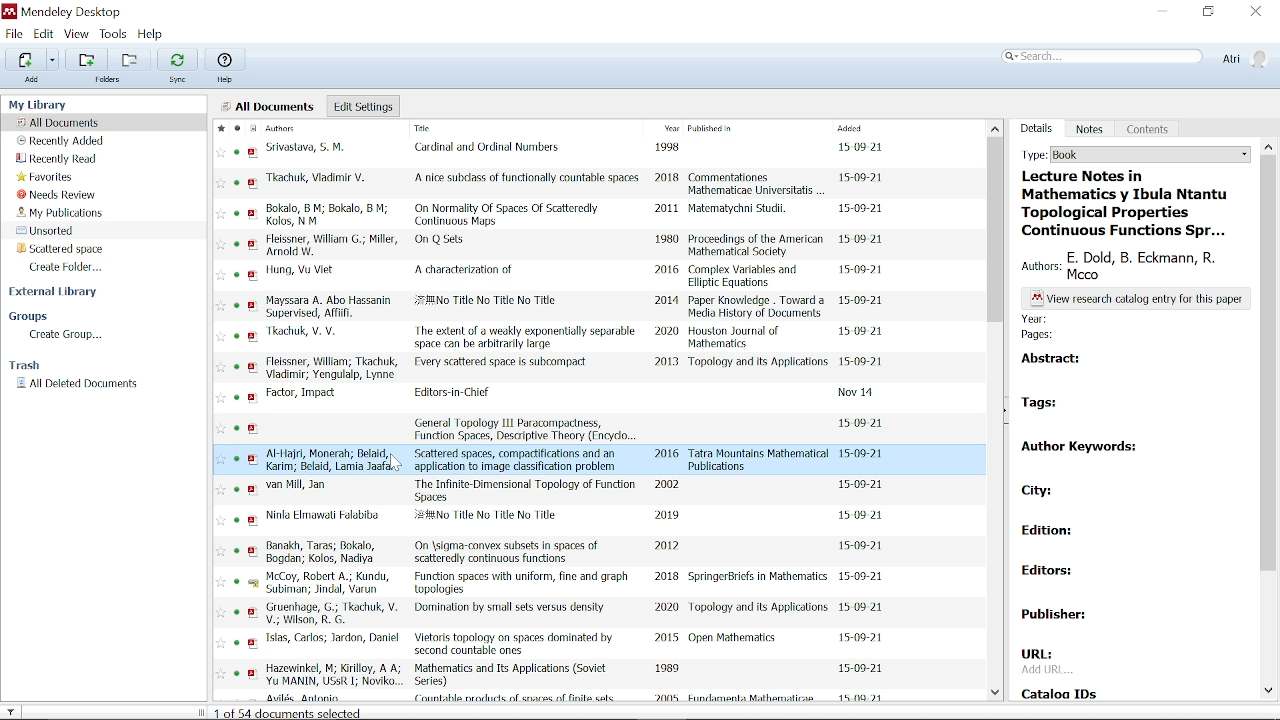 The image size is (1280, 720). I want to click on Add files options, so click(53, 60).